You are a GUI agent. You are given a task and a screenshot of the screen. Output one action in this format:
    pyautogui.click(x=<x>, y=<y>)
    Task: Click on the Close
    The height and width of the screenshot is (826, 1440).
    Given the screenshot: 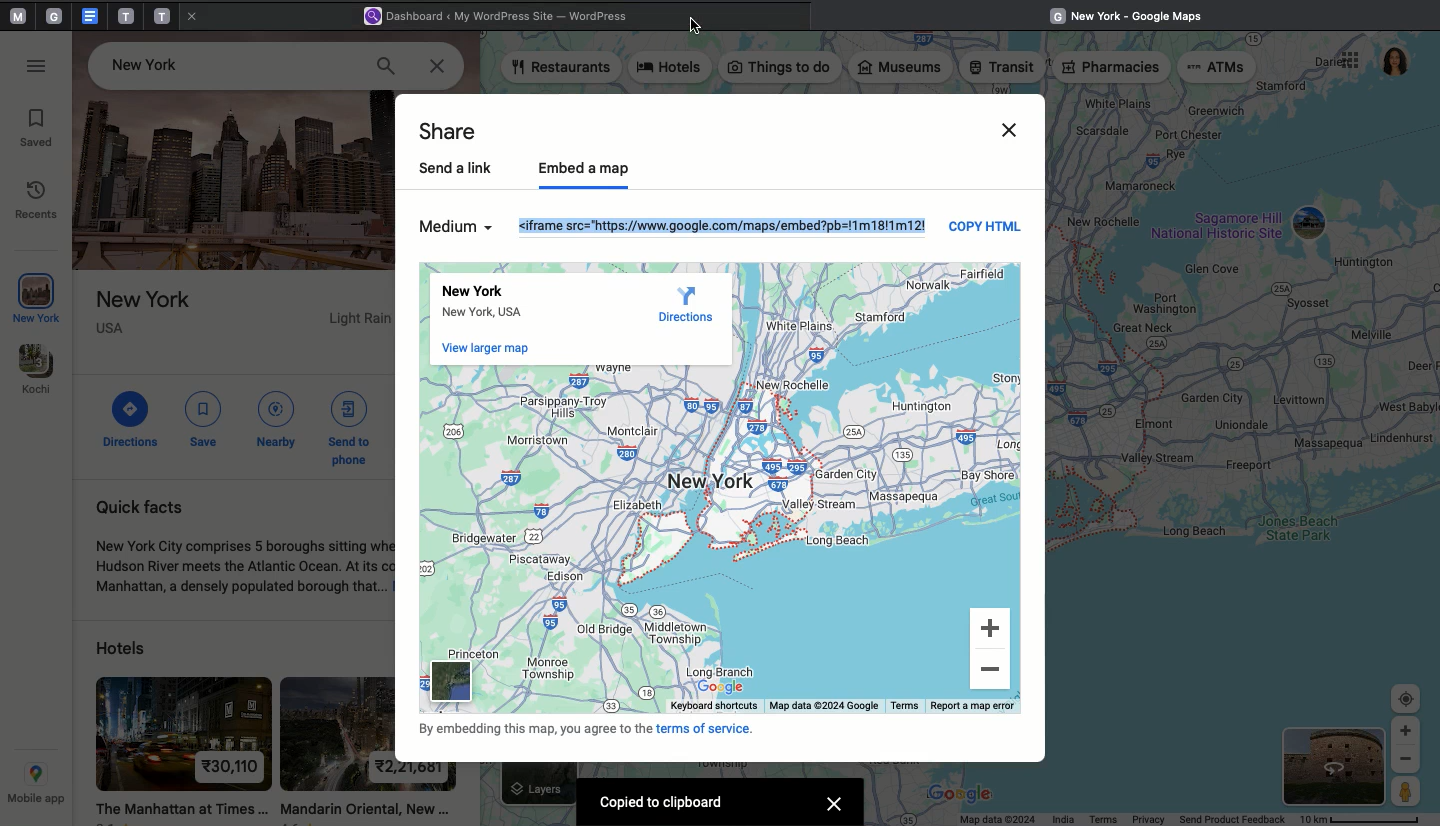 What is the action you would take?
    pyautogui.click(x=697, y=26)
    